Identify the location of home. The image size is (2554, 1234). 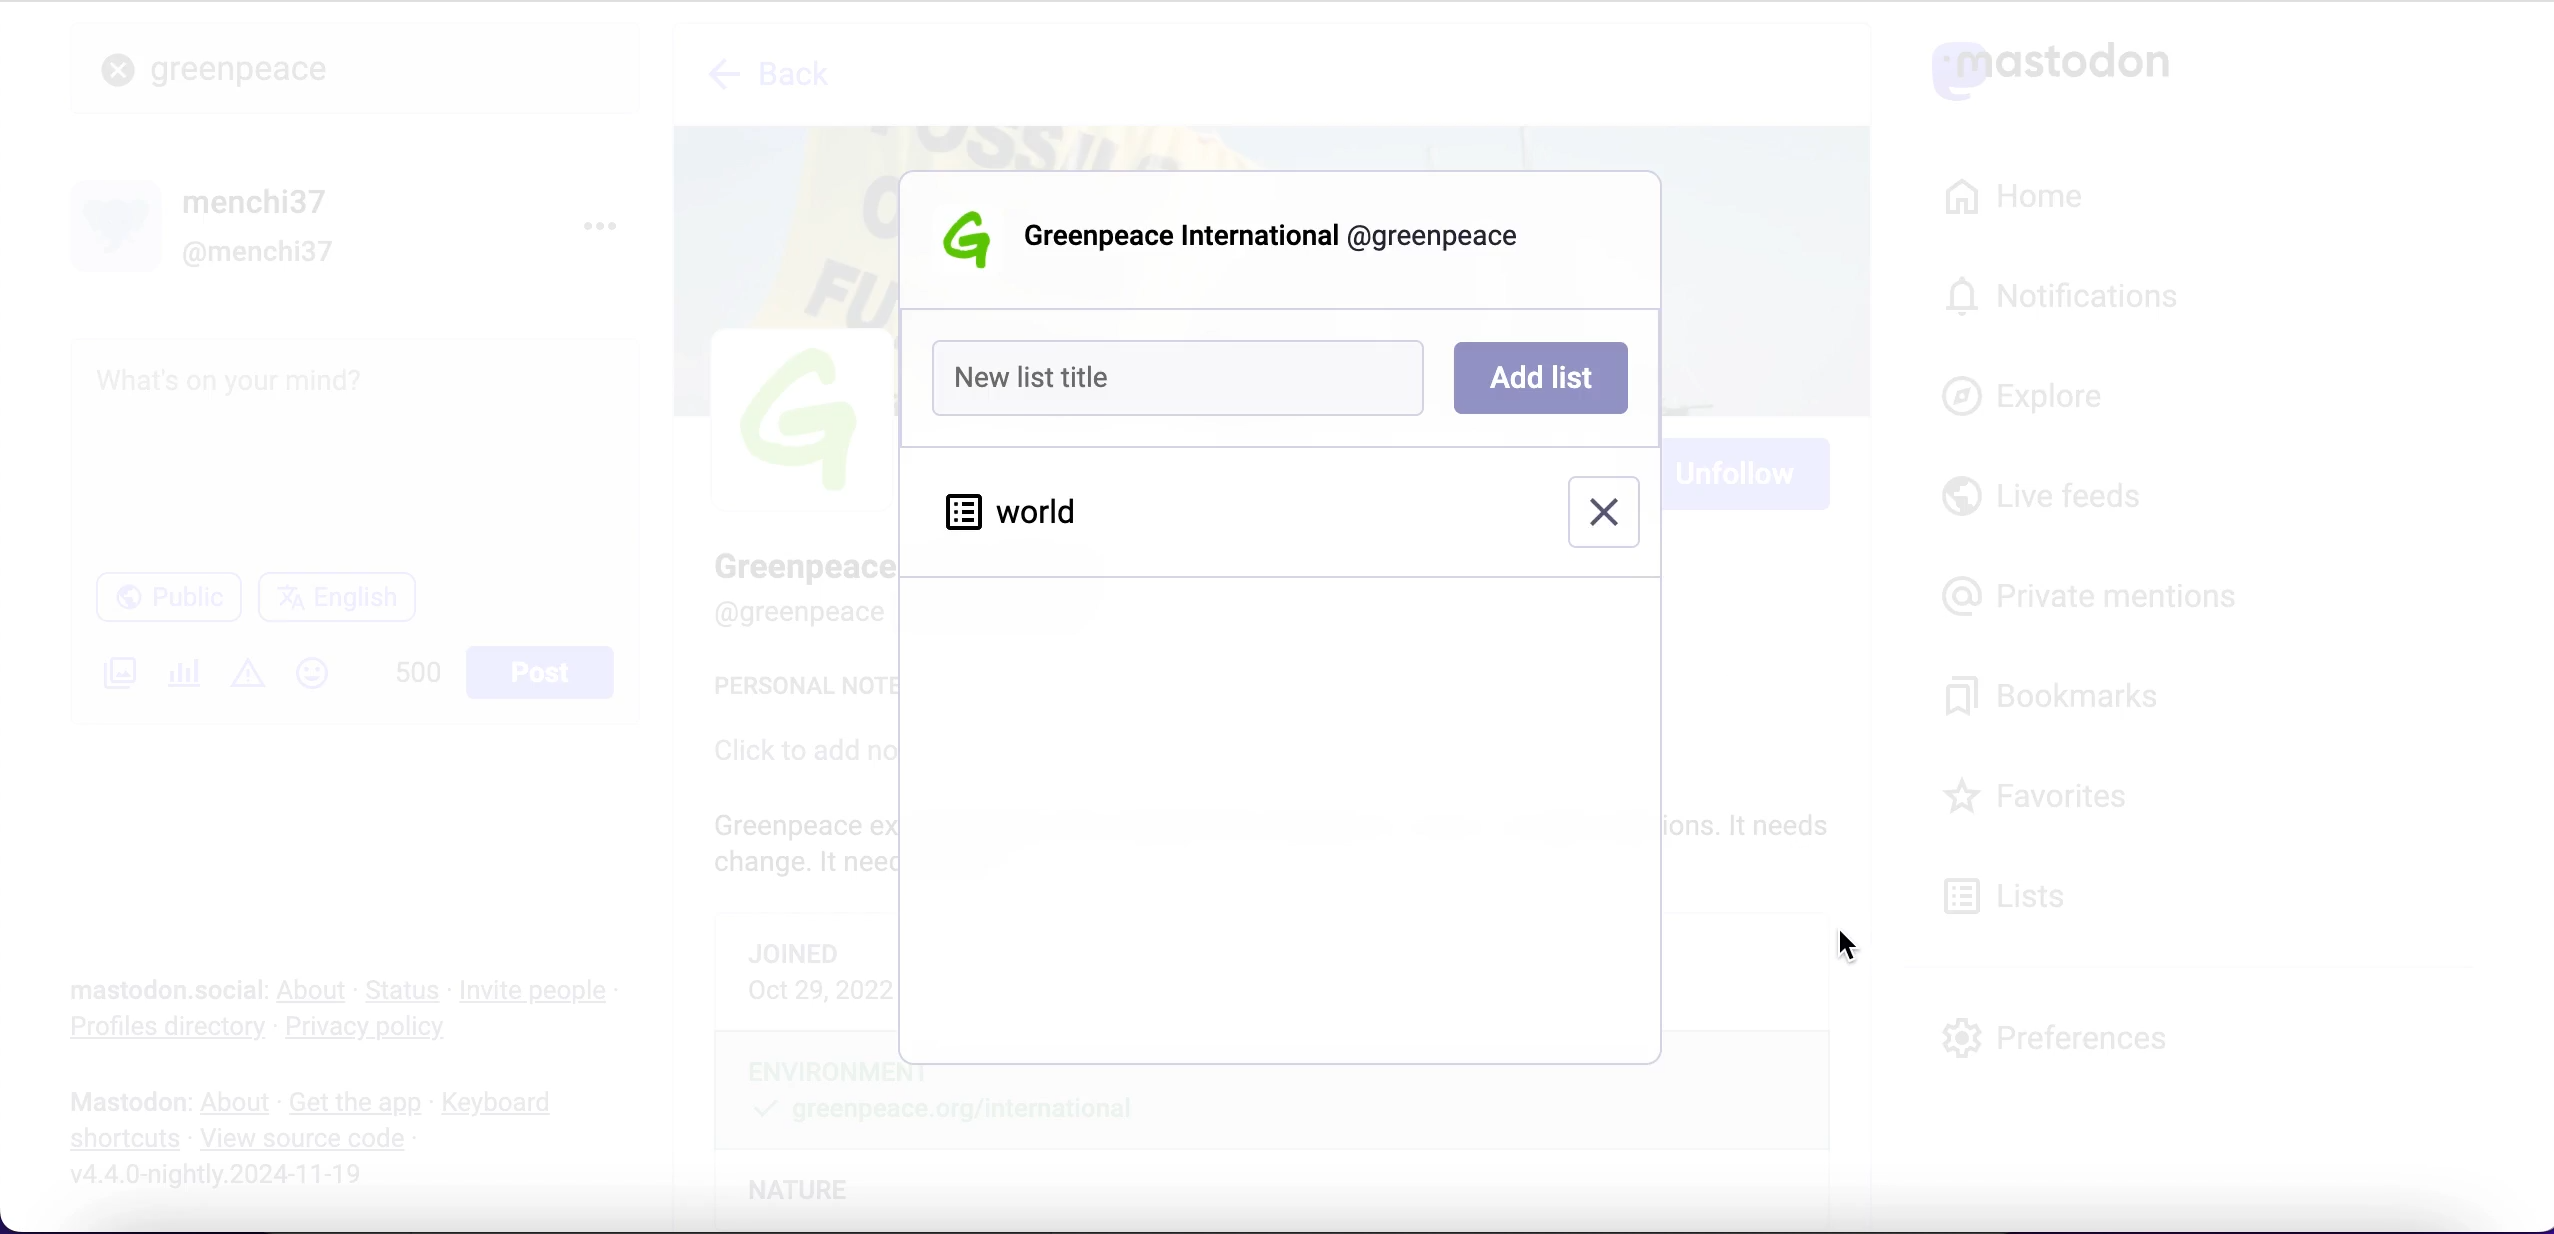
(2010, 197).